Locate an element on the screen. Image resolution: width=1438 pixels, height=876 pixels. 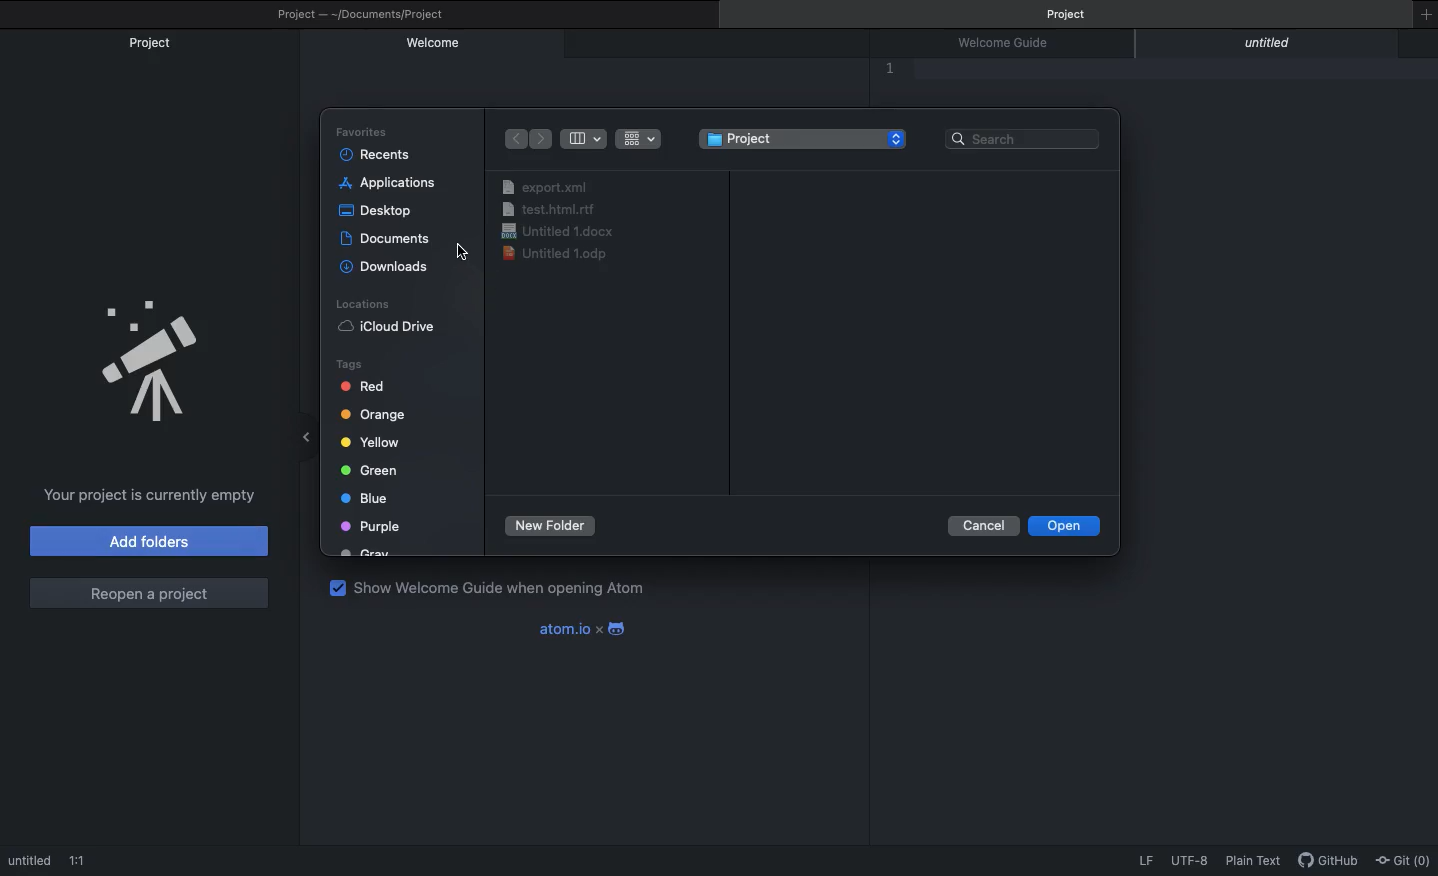
Back is located at coordinates (512, 140).